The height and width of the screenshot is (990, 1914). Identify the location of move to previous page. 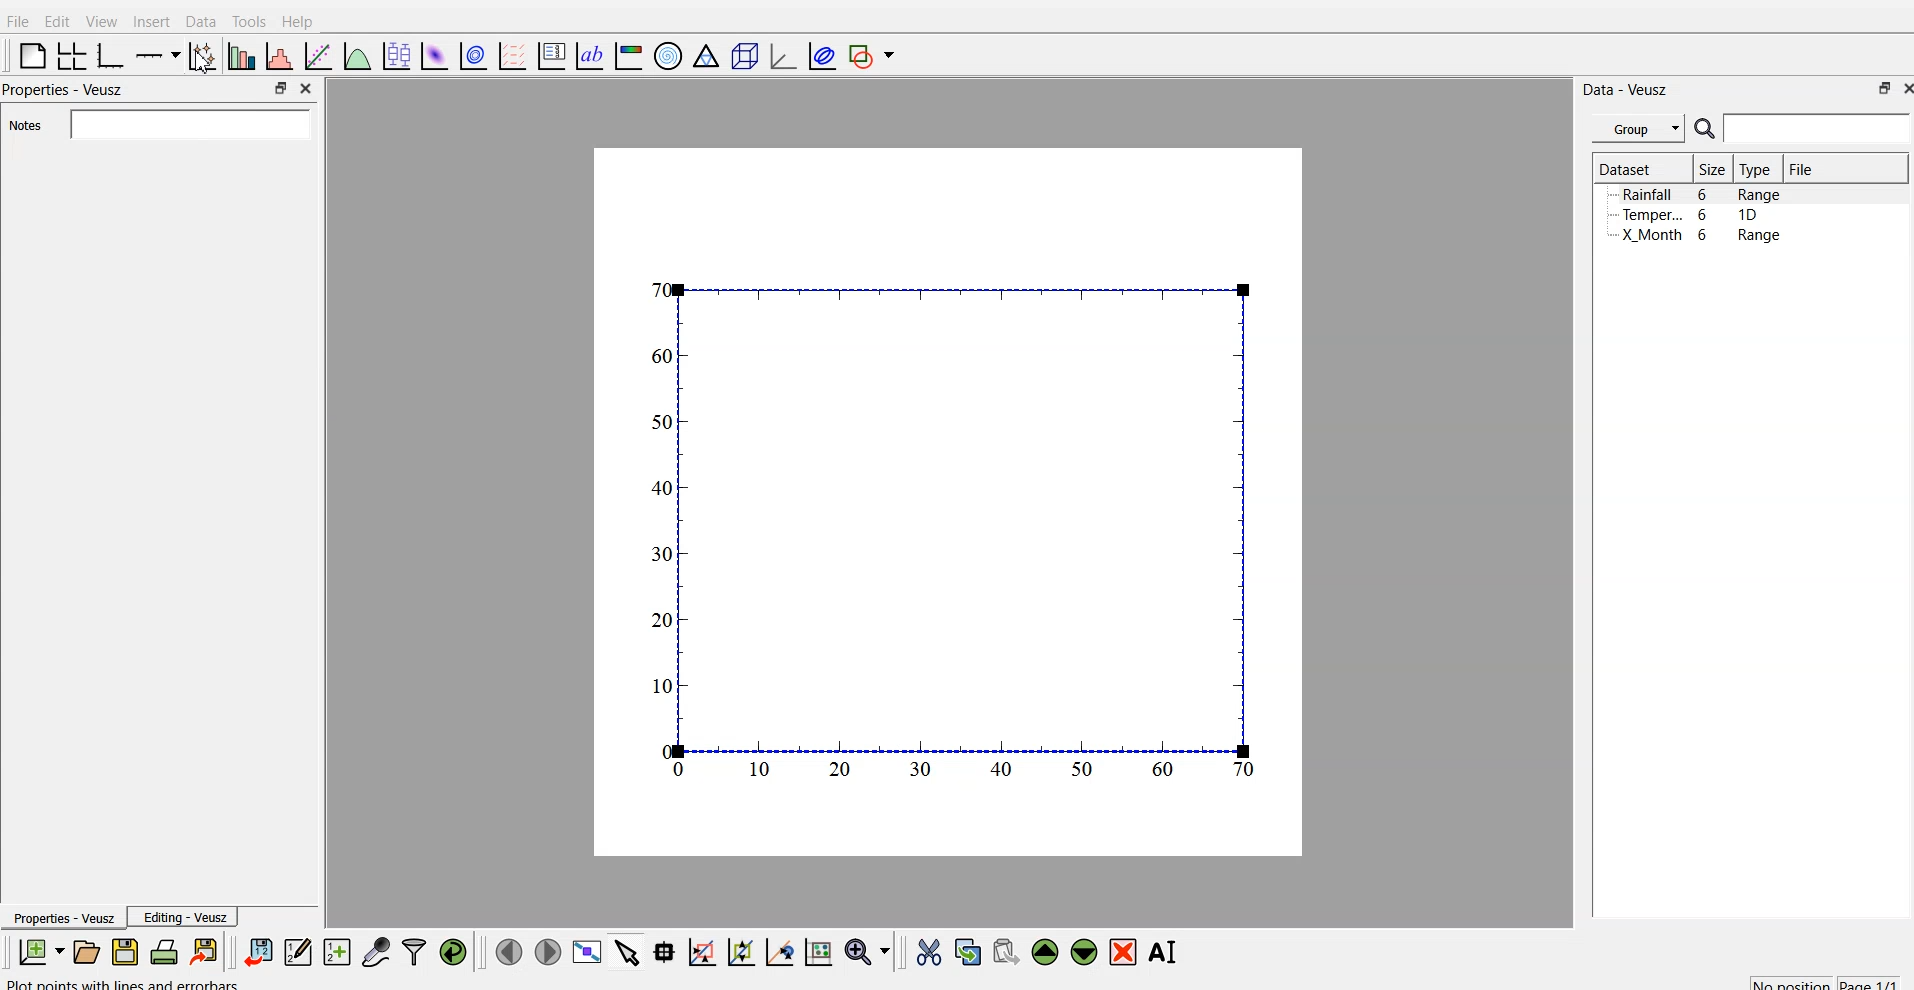
(509, 950).